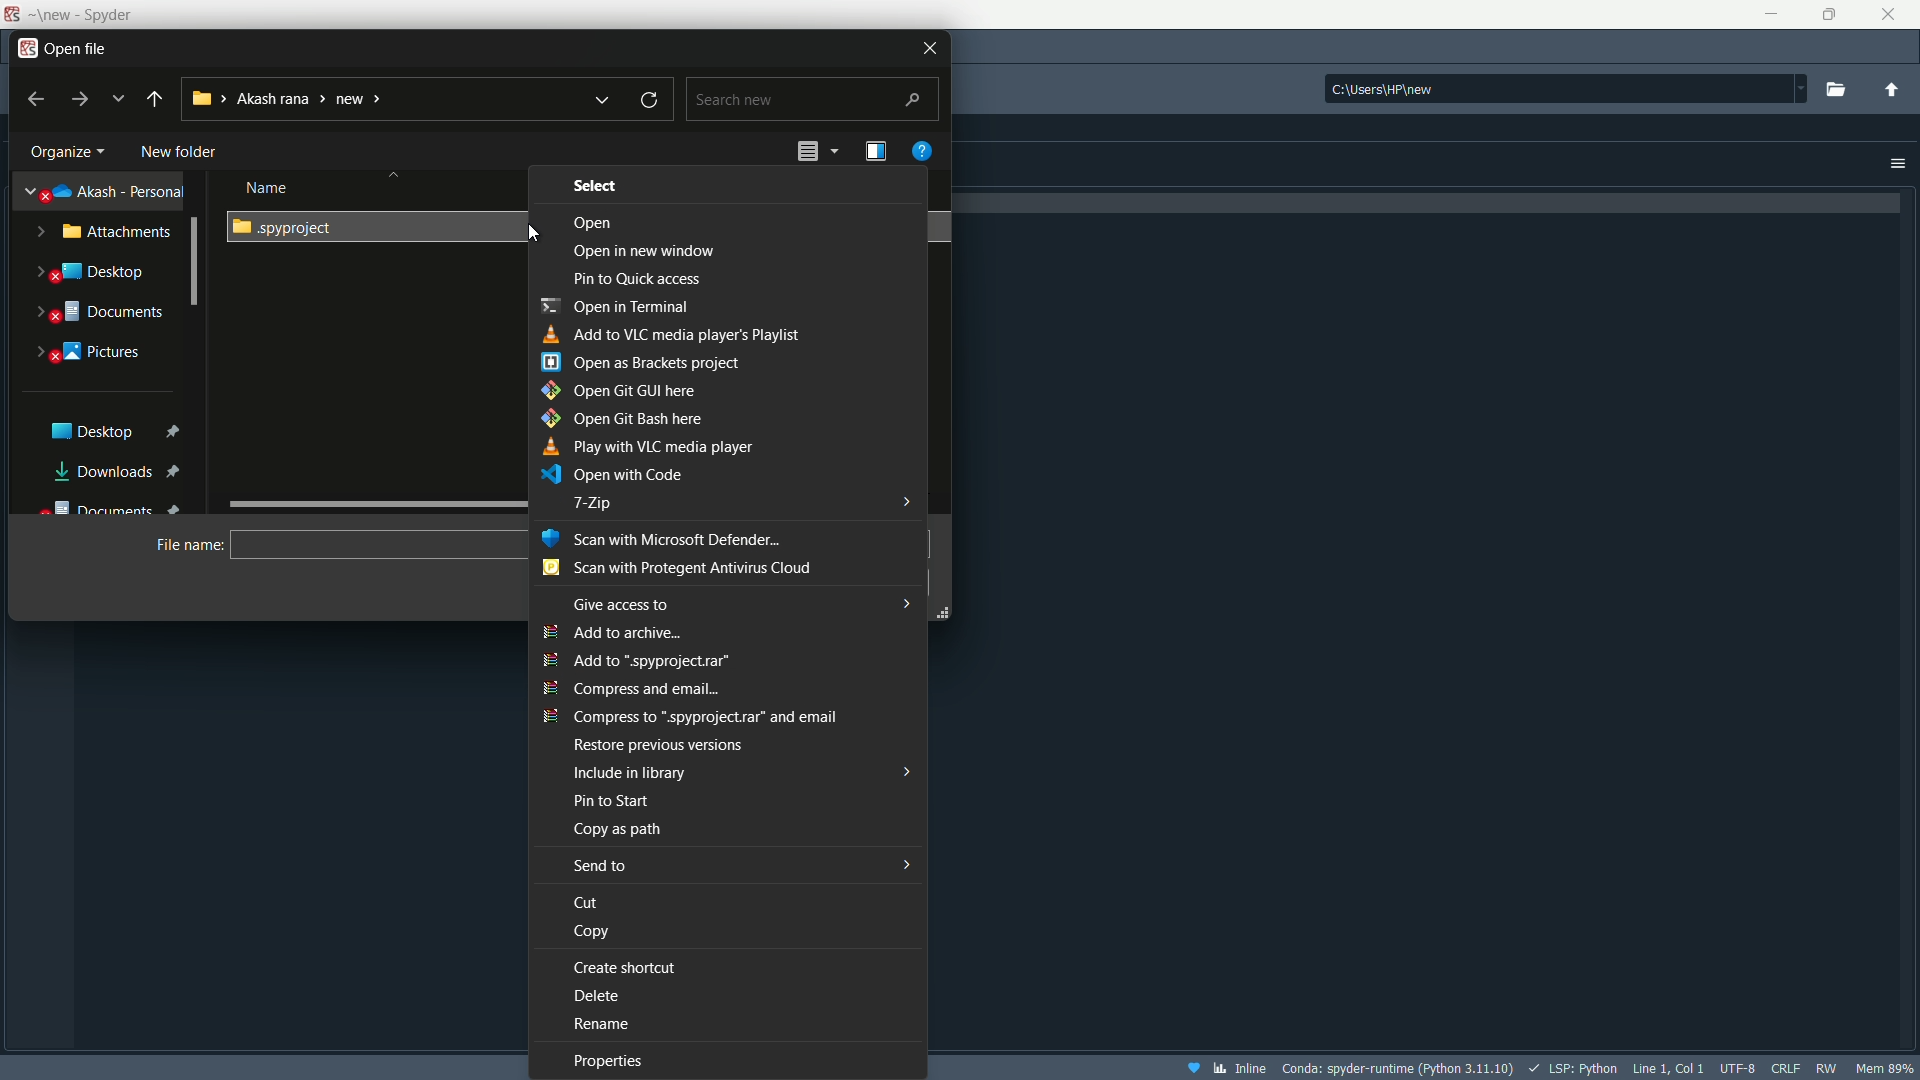  What do you see at coordinates (608, 225) in the screenshot?
I see `Open` at bounding box center [608, 225].